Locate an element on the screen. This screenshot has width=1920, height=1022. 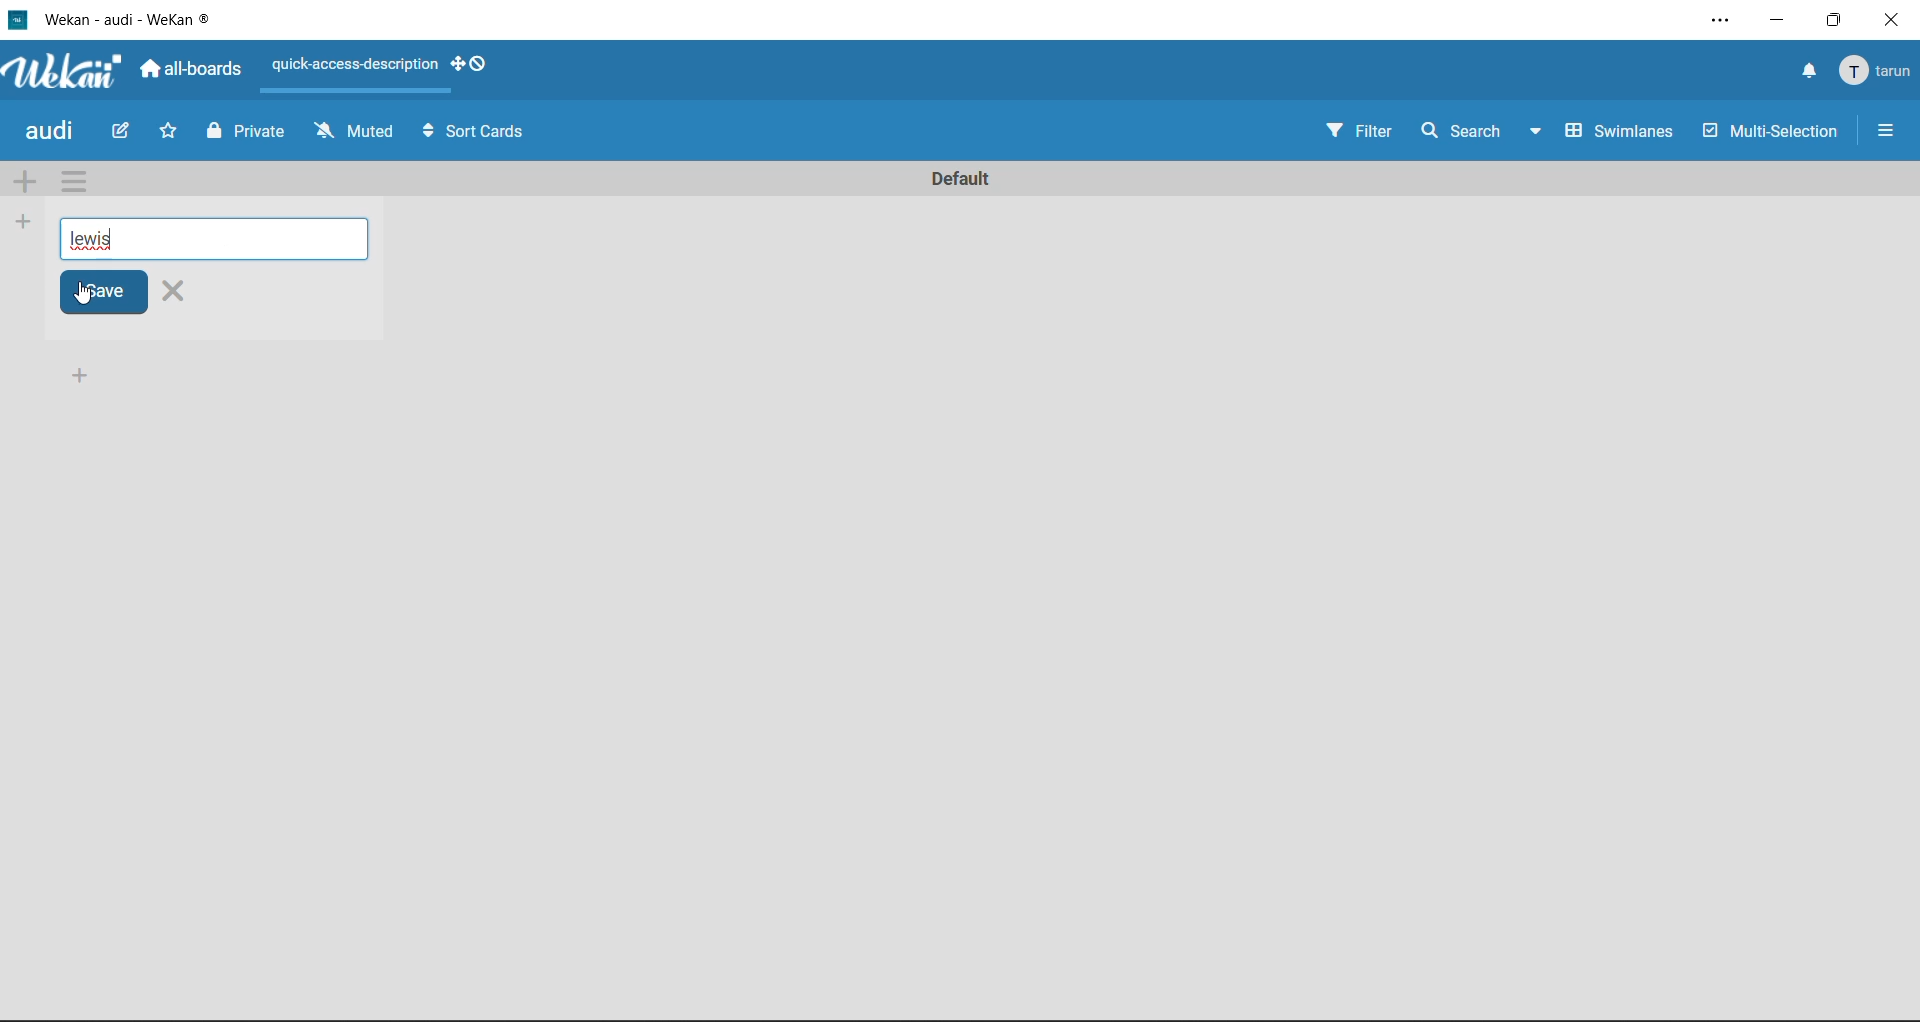
save is located at coordinates (102, 293).